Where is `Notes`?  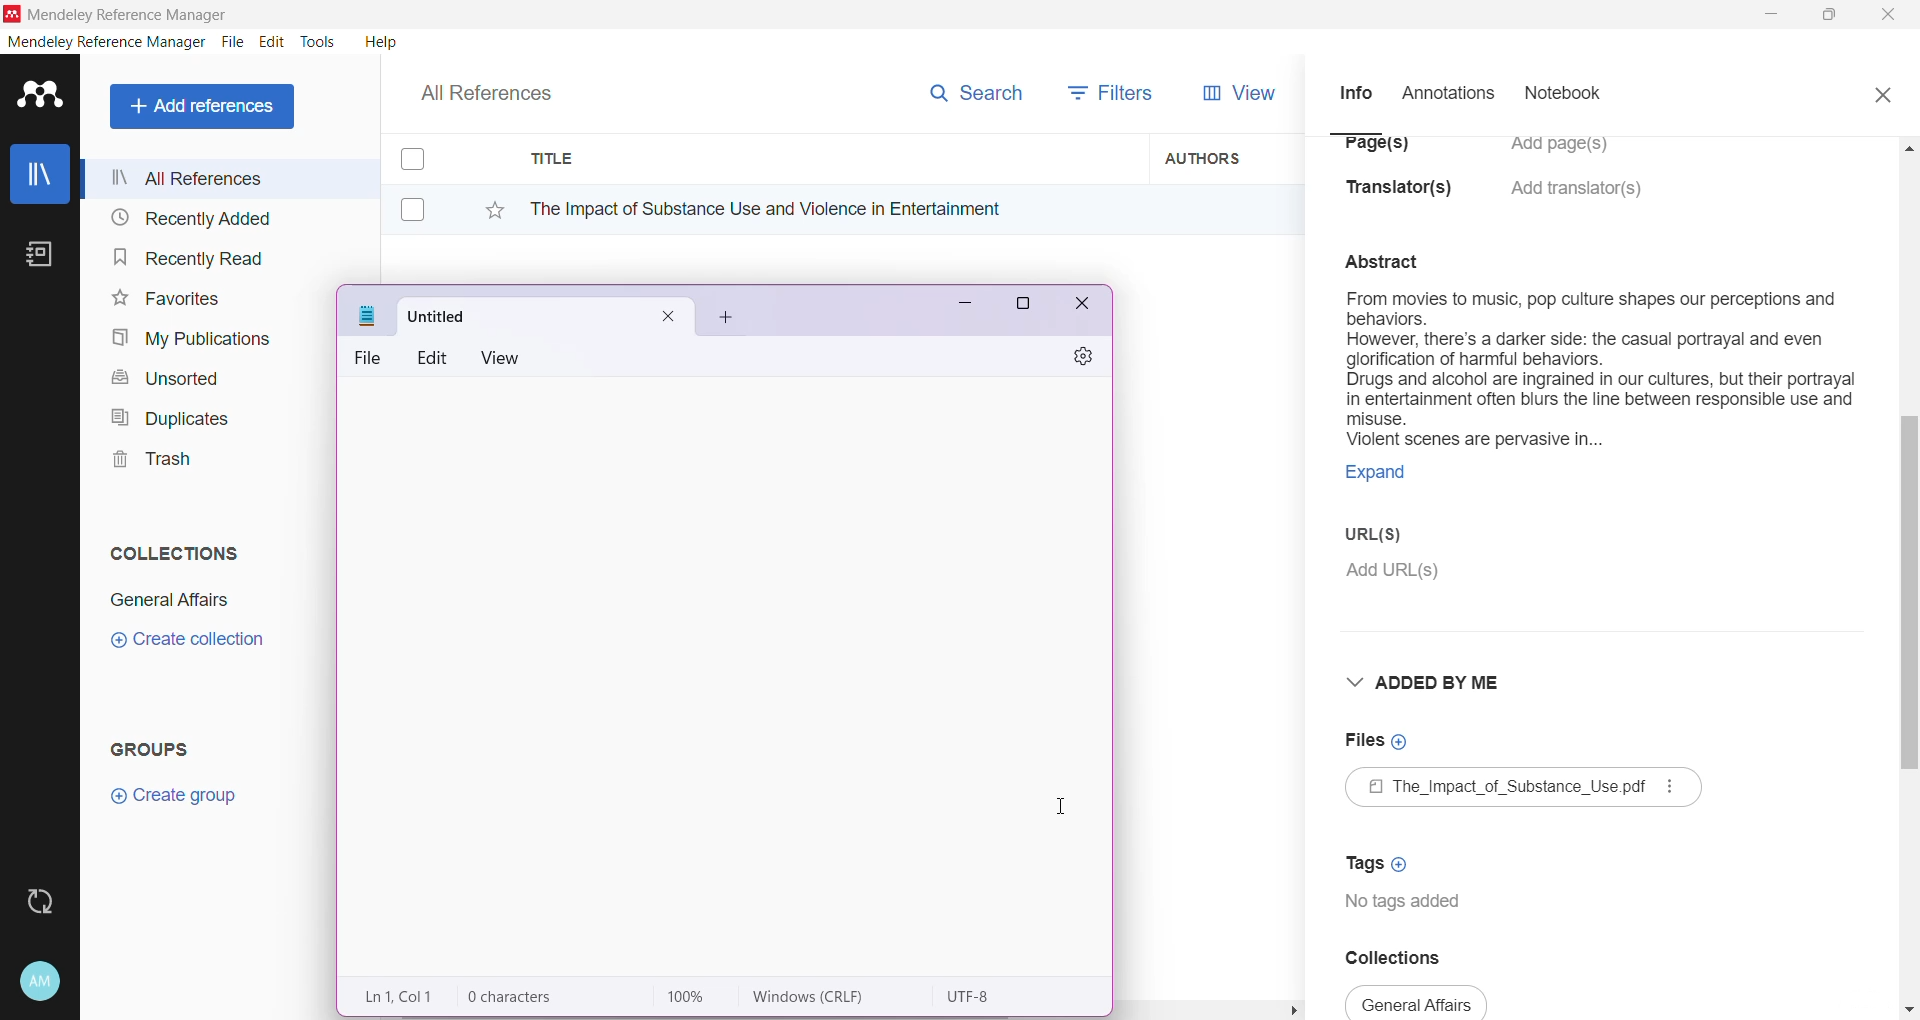 Notes is located at coordinates (44, 256).